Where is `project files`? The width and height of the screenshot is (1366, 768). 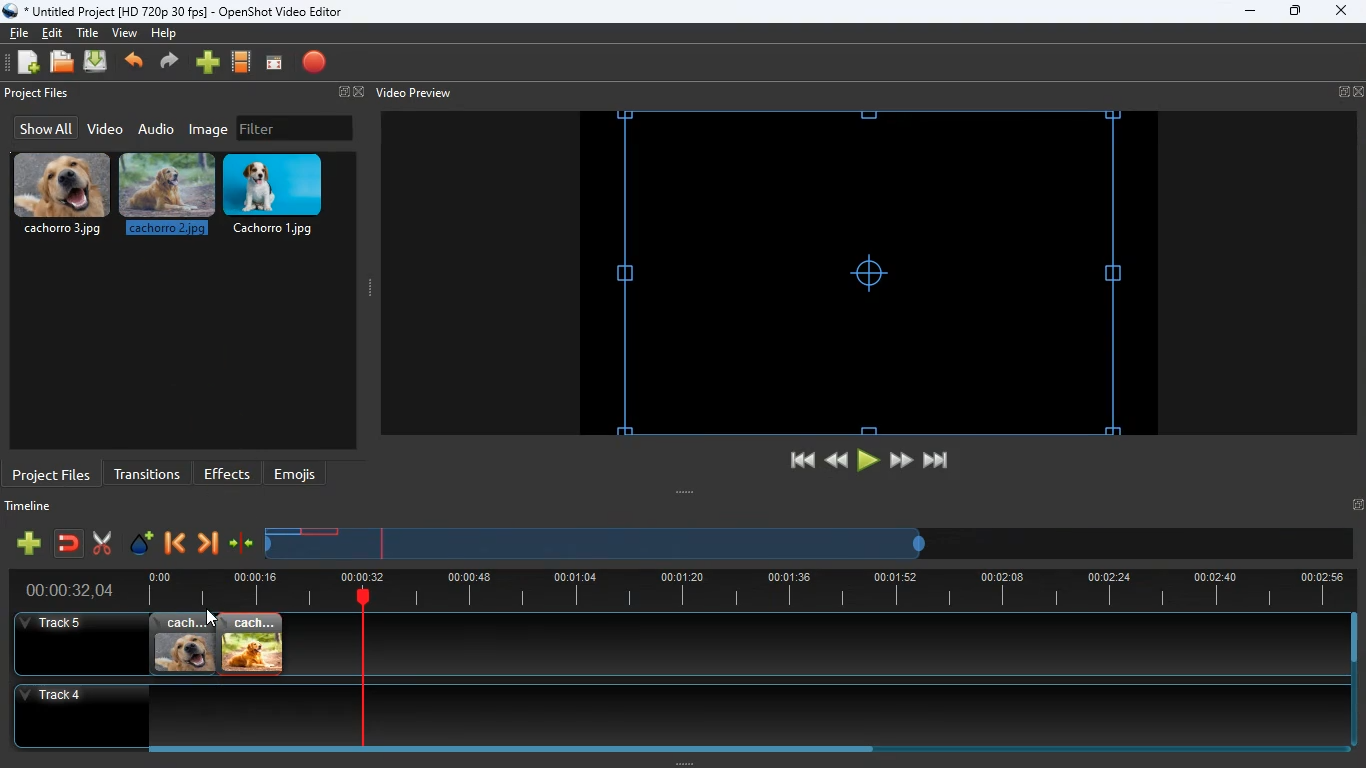
project files is located at coordinates (39, 94).